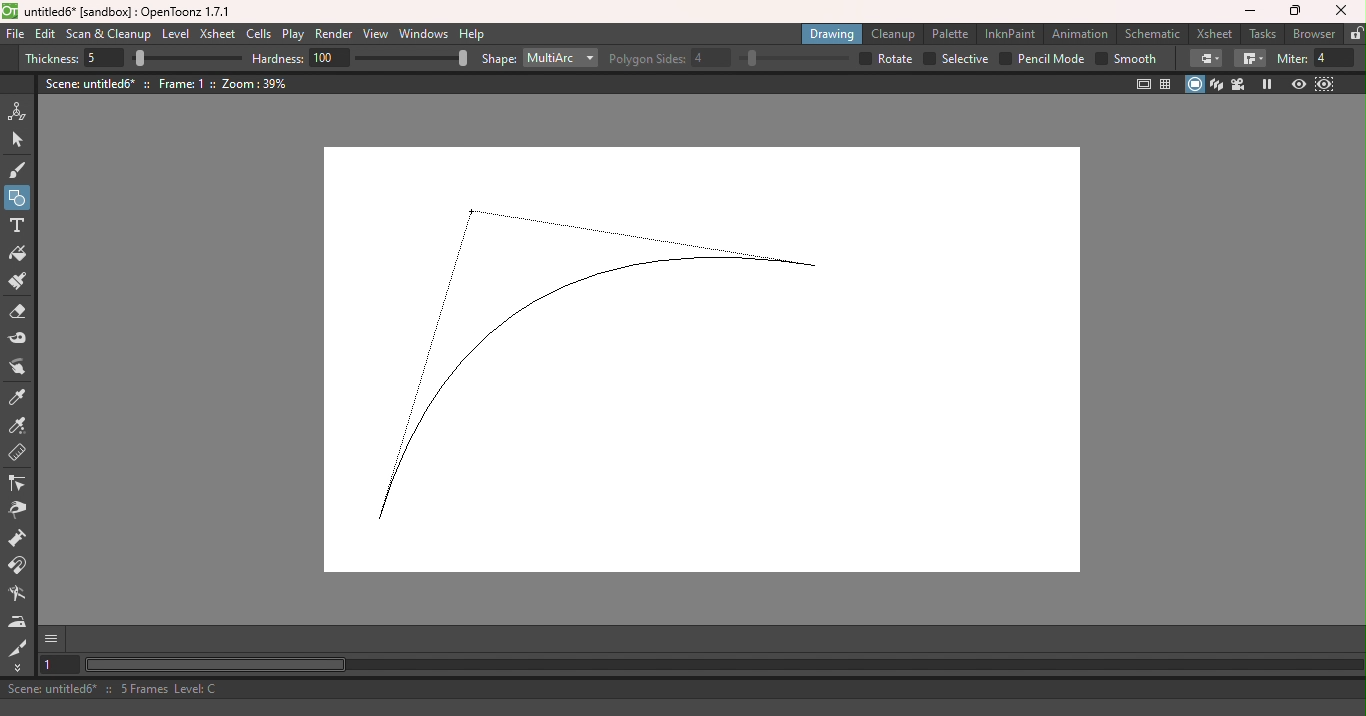 The width and height of the screenshot is (1366, 716). What do you see at coordinates (1205, 59) in the screenshot?
I see `Cap` at bounding box center [1205, 59].